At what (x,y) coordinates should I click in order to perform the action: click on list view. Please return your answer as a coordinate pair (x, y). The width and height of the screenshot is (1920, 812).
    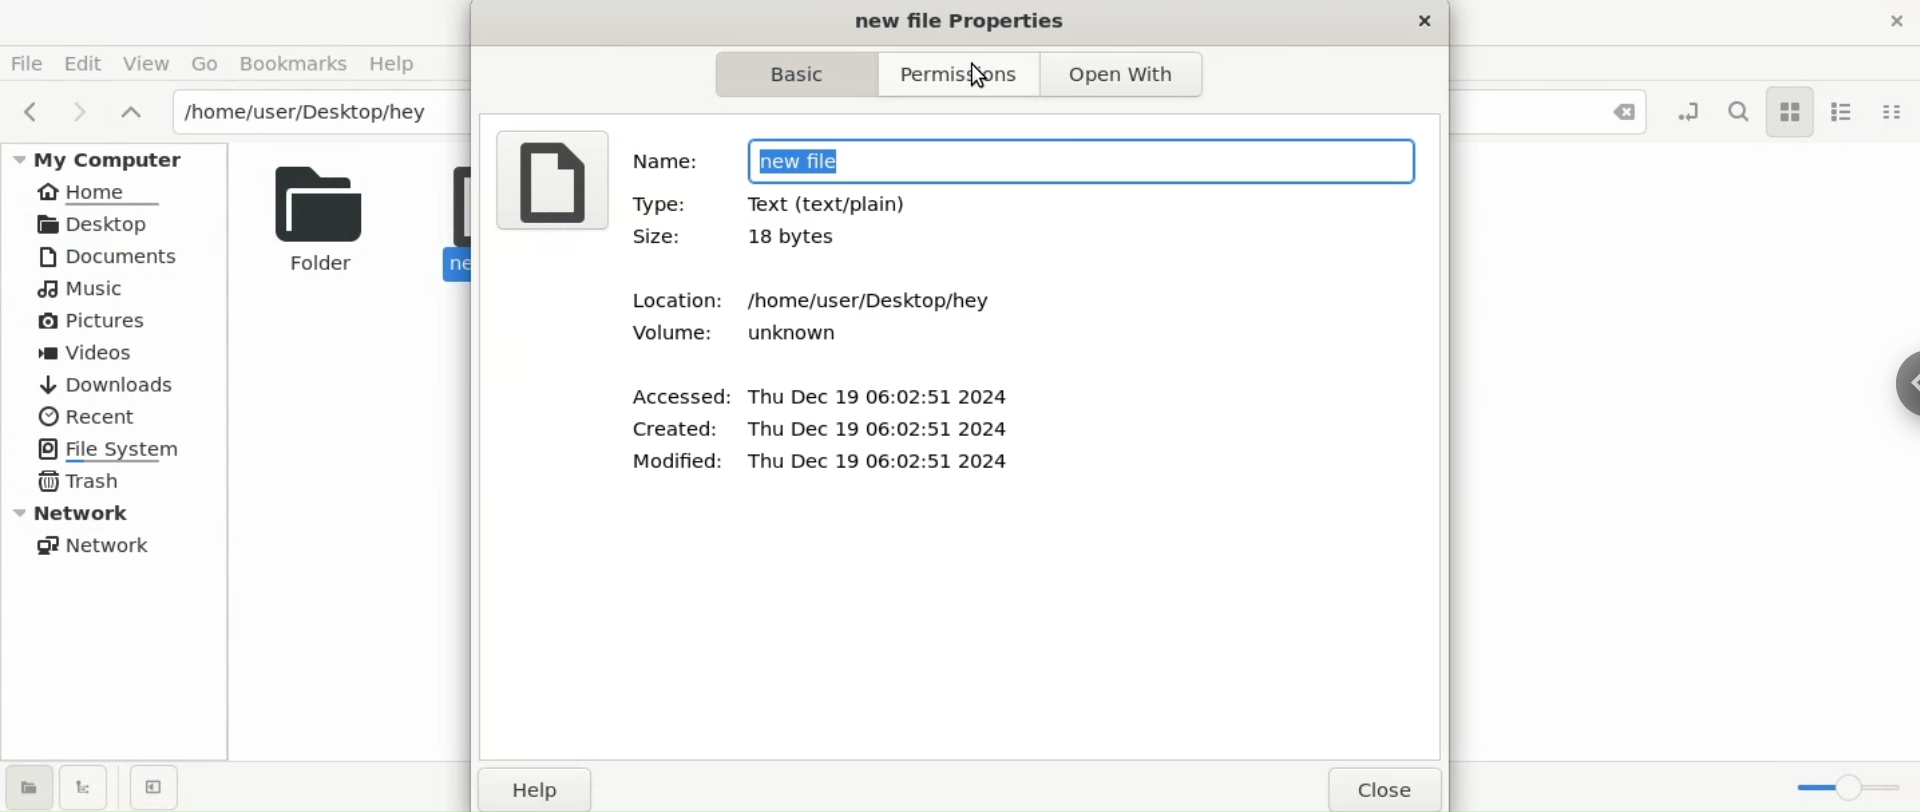
    Looking at the image, I should click on (1847, 109).